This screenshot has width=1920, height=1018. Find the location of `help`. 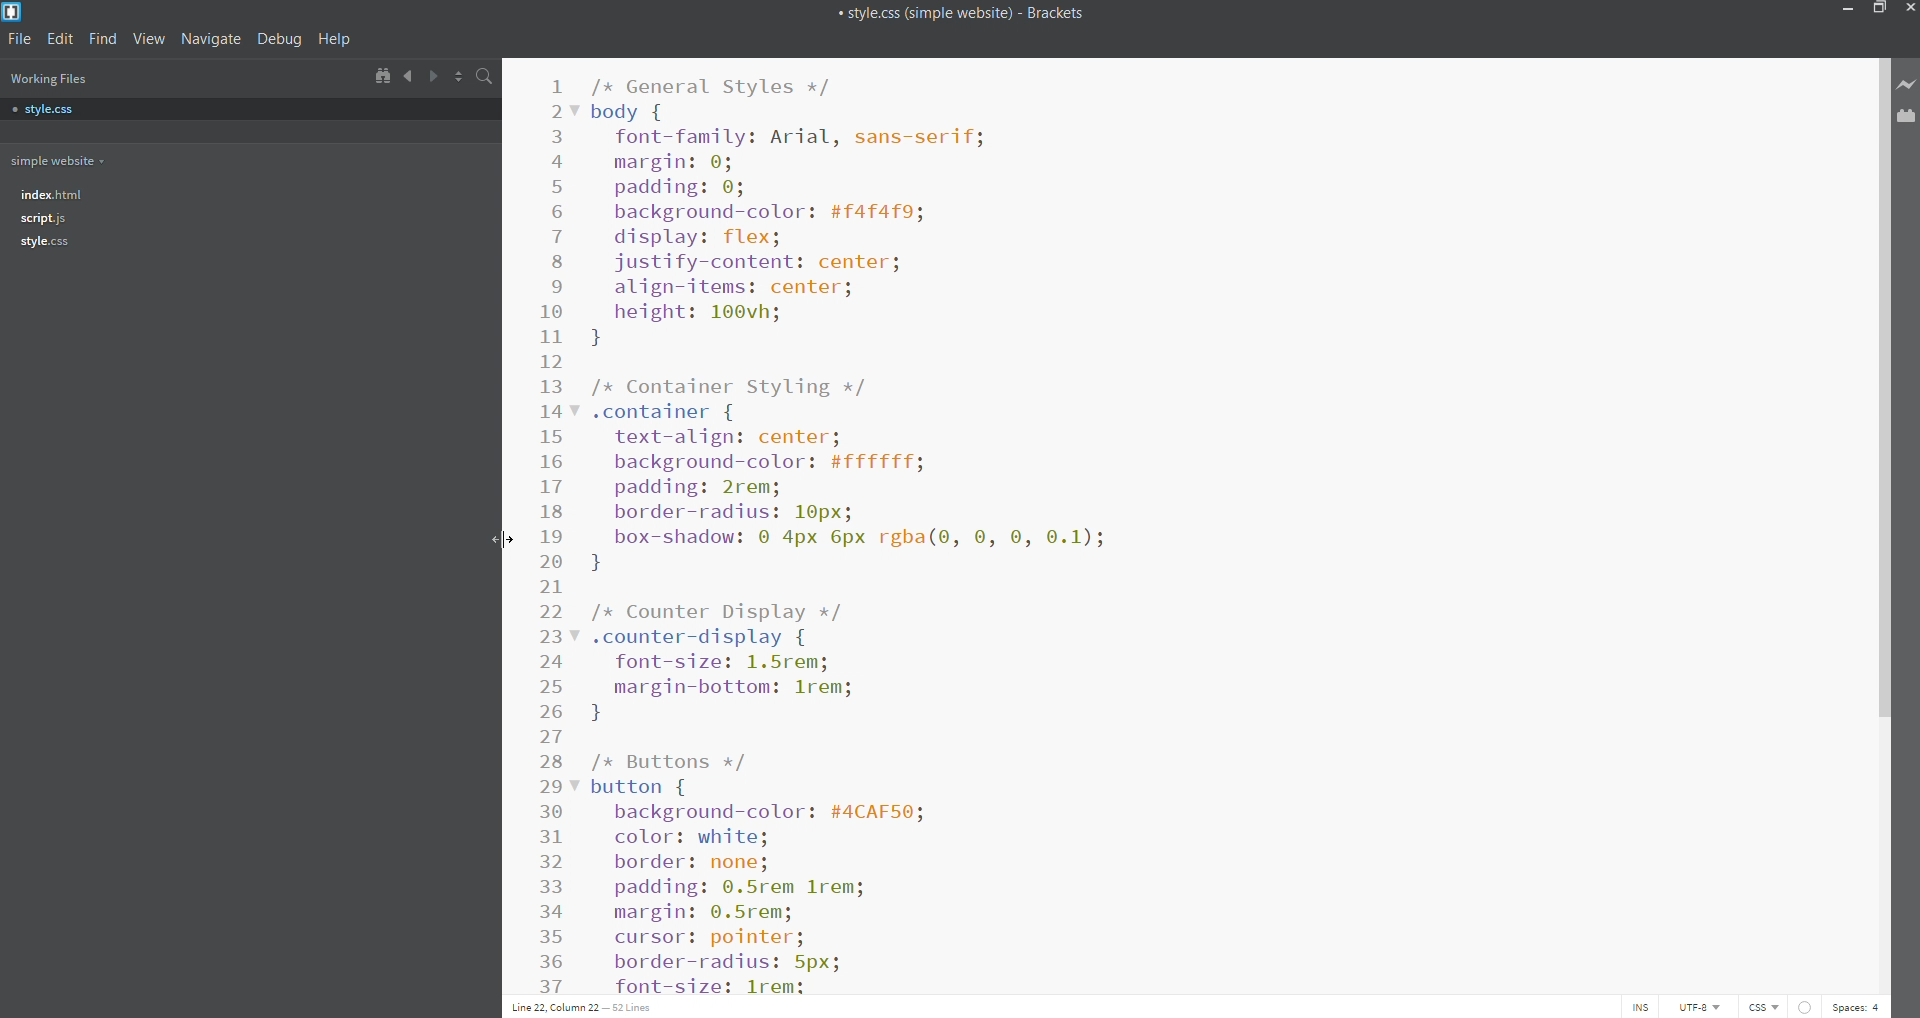

help is located at coordinates (334, 39).